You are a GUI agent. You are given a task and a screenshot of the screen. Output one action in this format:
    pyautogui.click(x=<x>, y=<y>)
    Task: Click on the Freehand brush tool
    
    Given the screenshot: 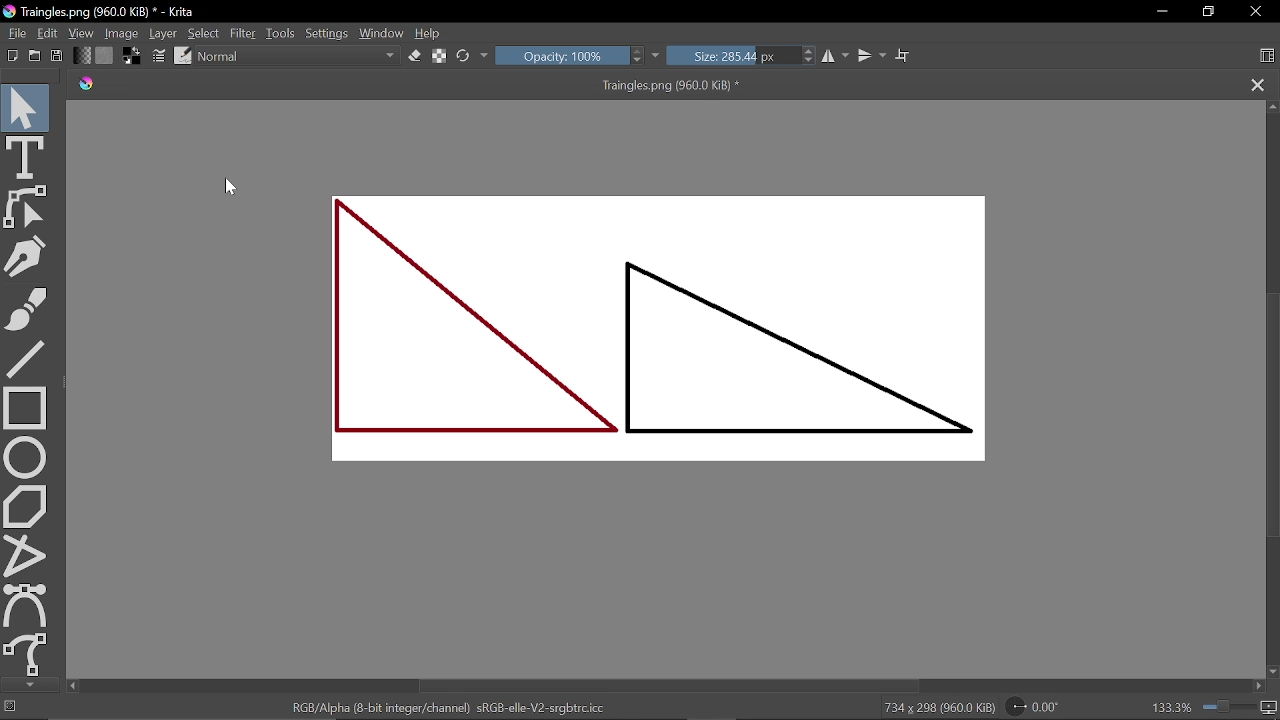 What is the action you would take?
    pyautogui.click(x=35, y=311)
    